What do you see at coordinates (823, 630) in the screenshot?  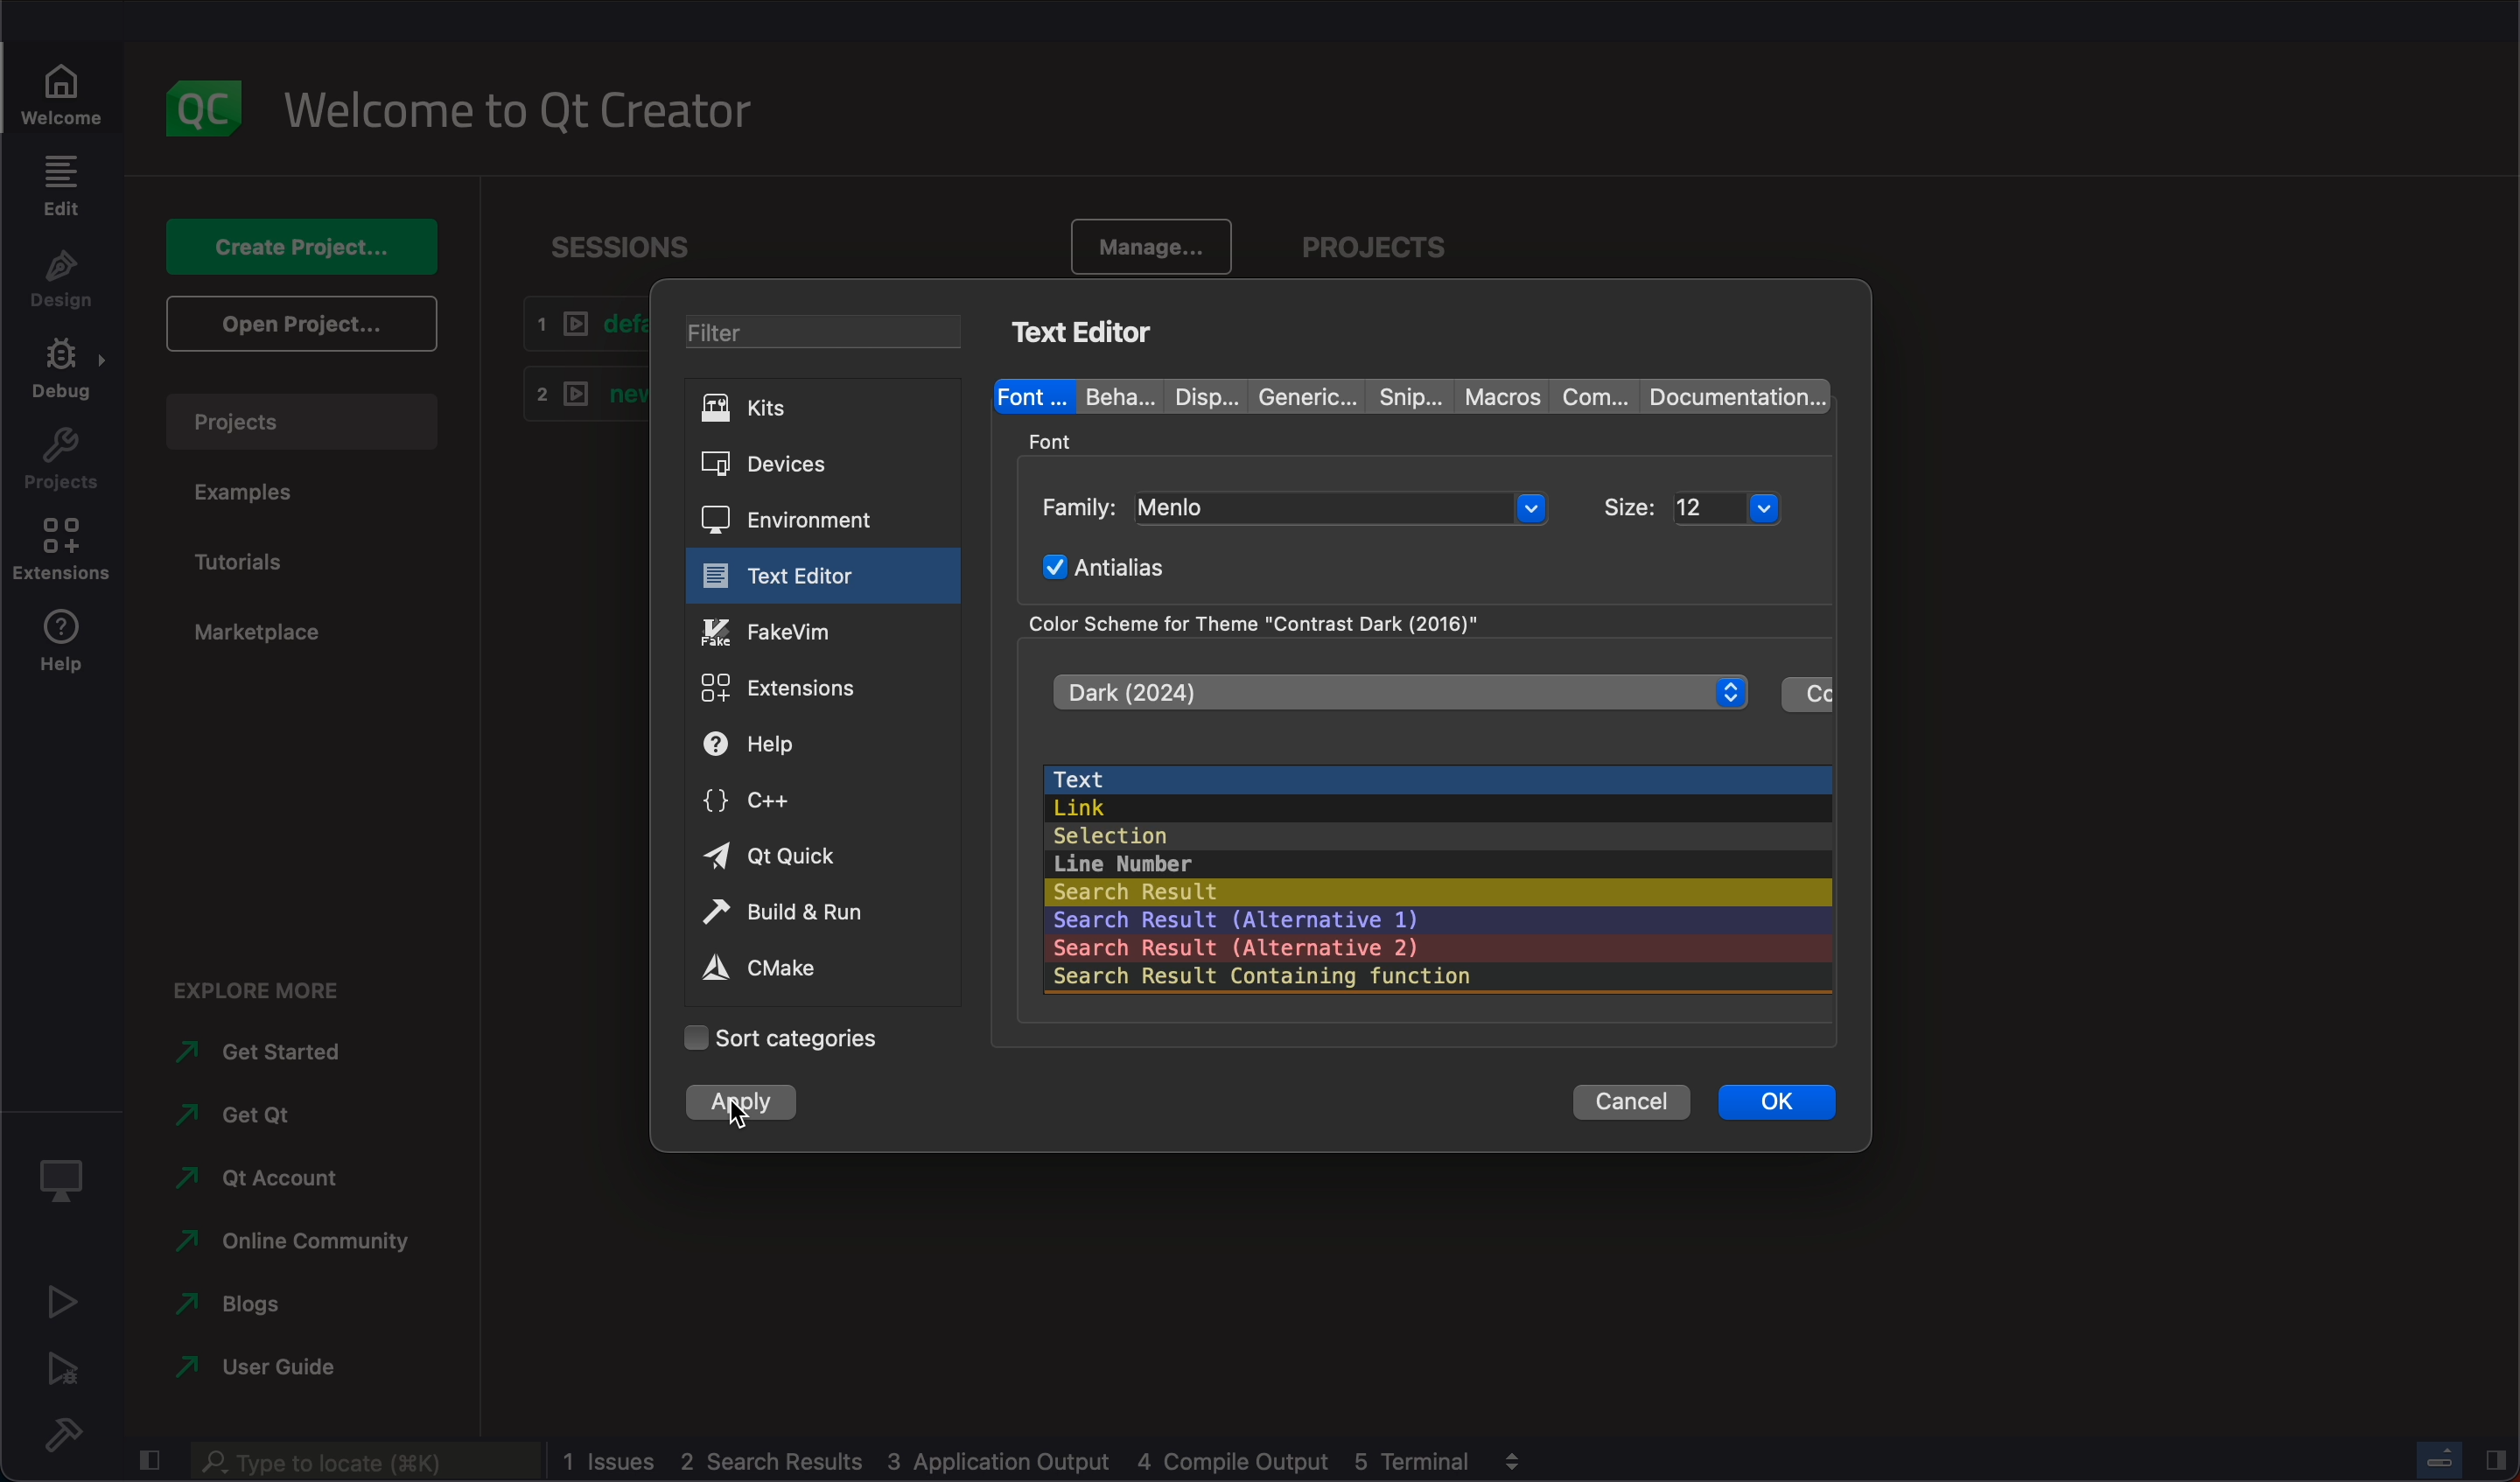 I see `fakevim` at bounding box center [823, 630].